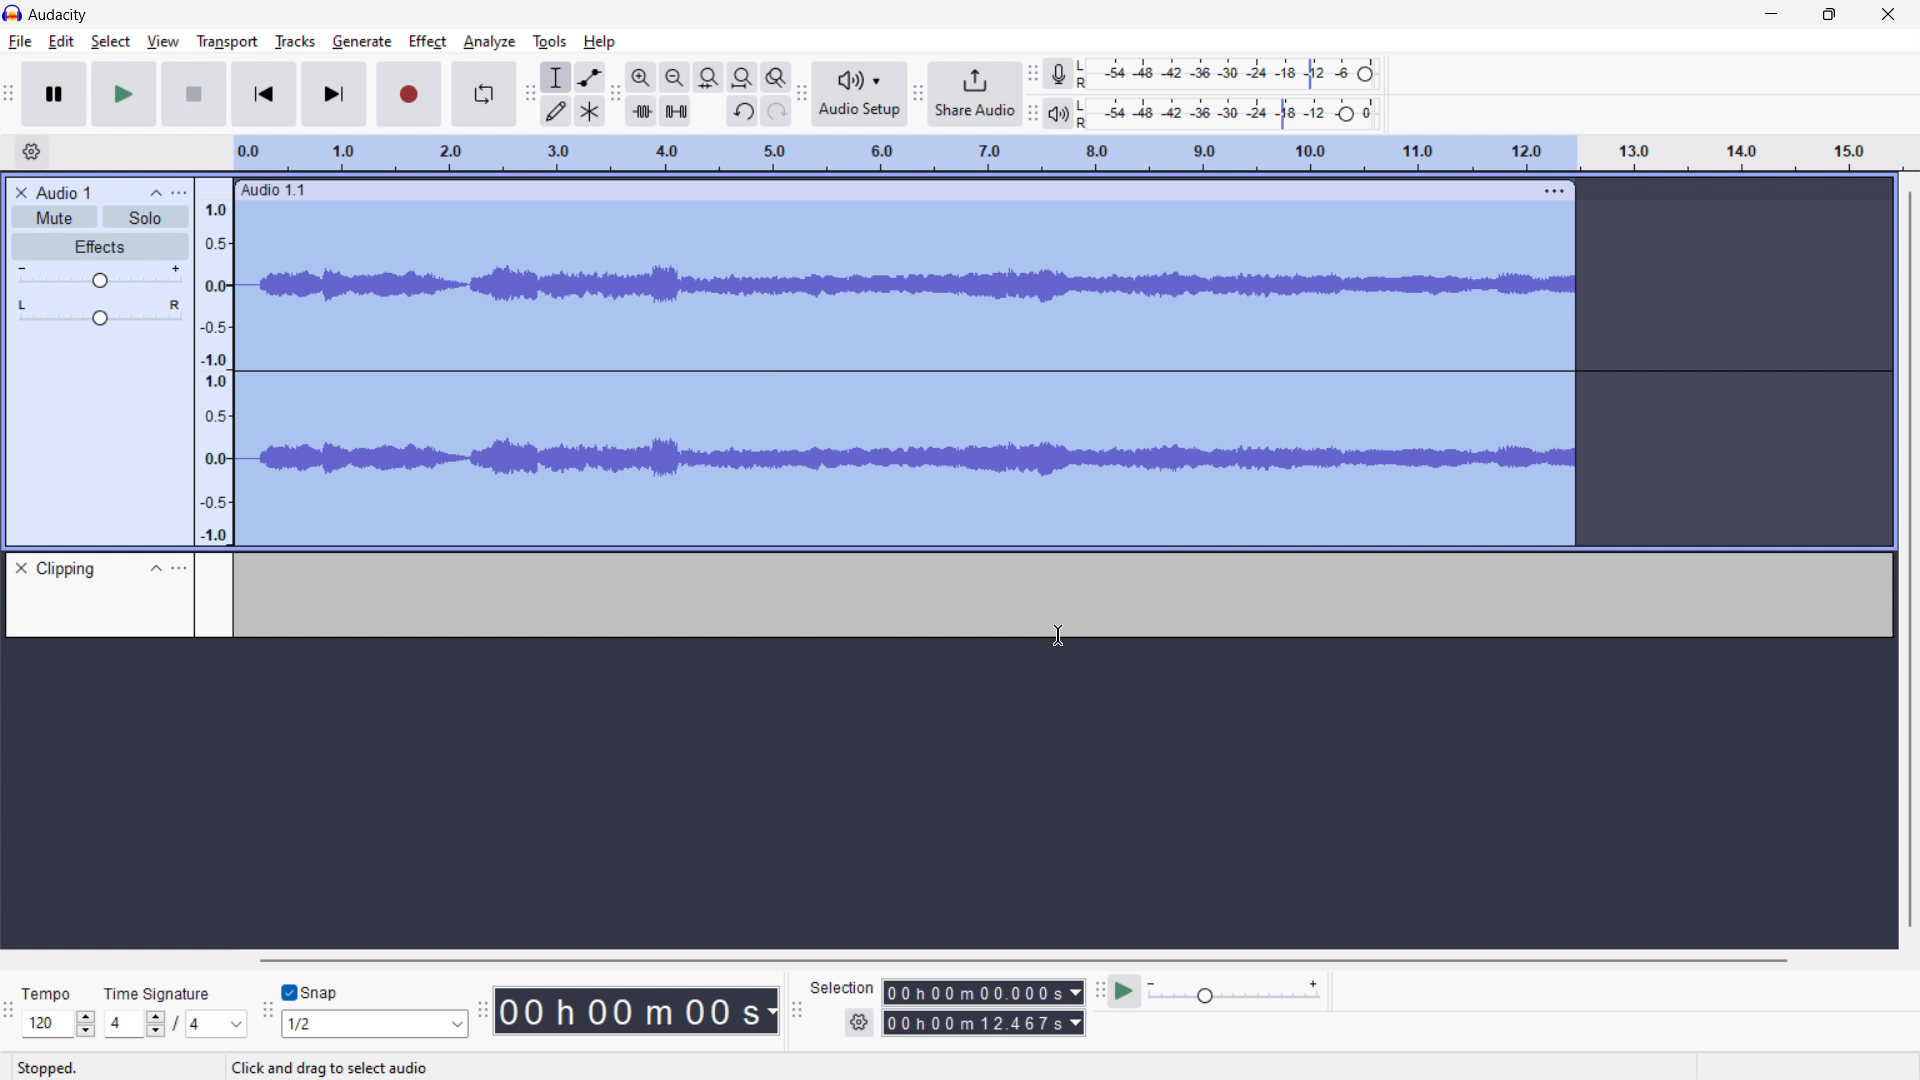  Describe the element at coordinates (483, 94) in the screenshot. I see `enable looping` at that location.